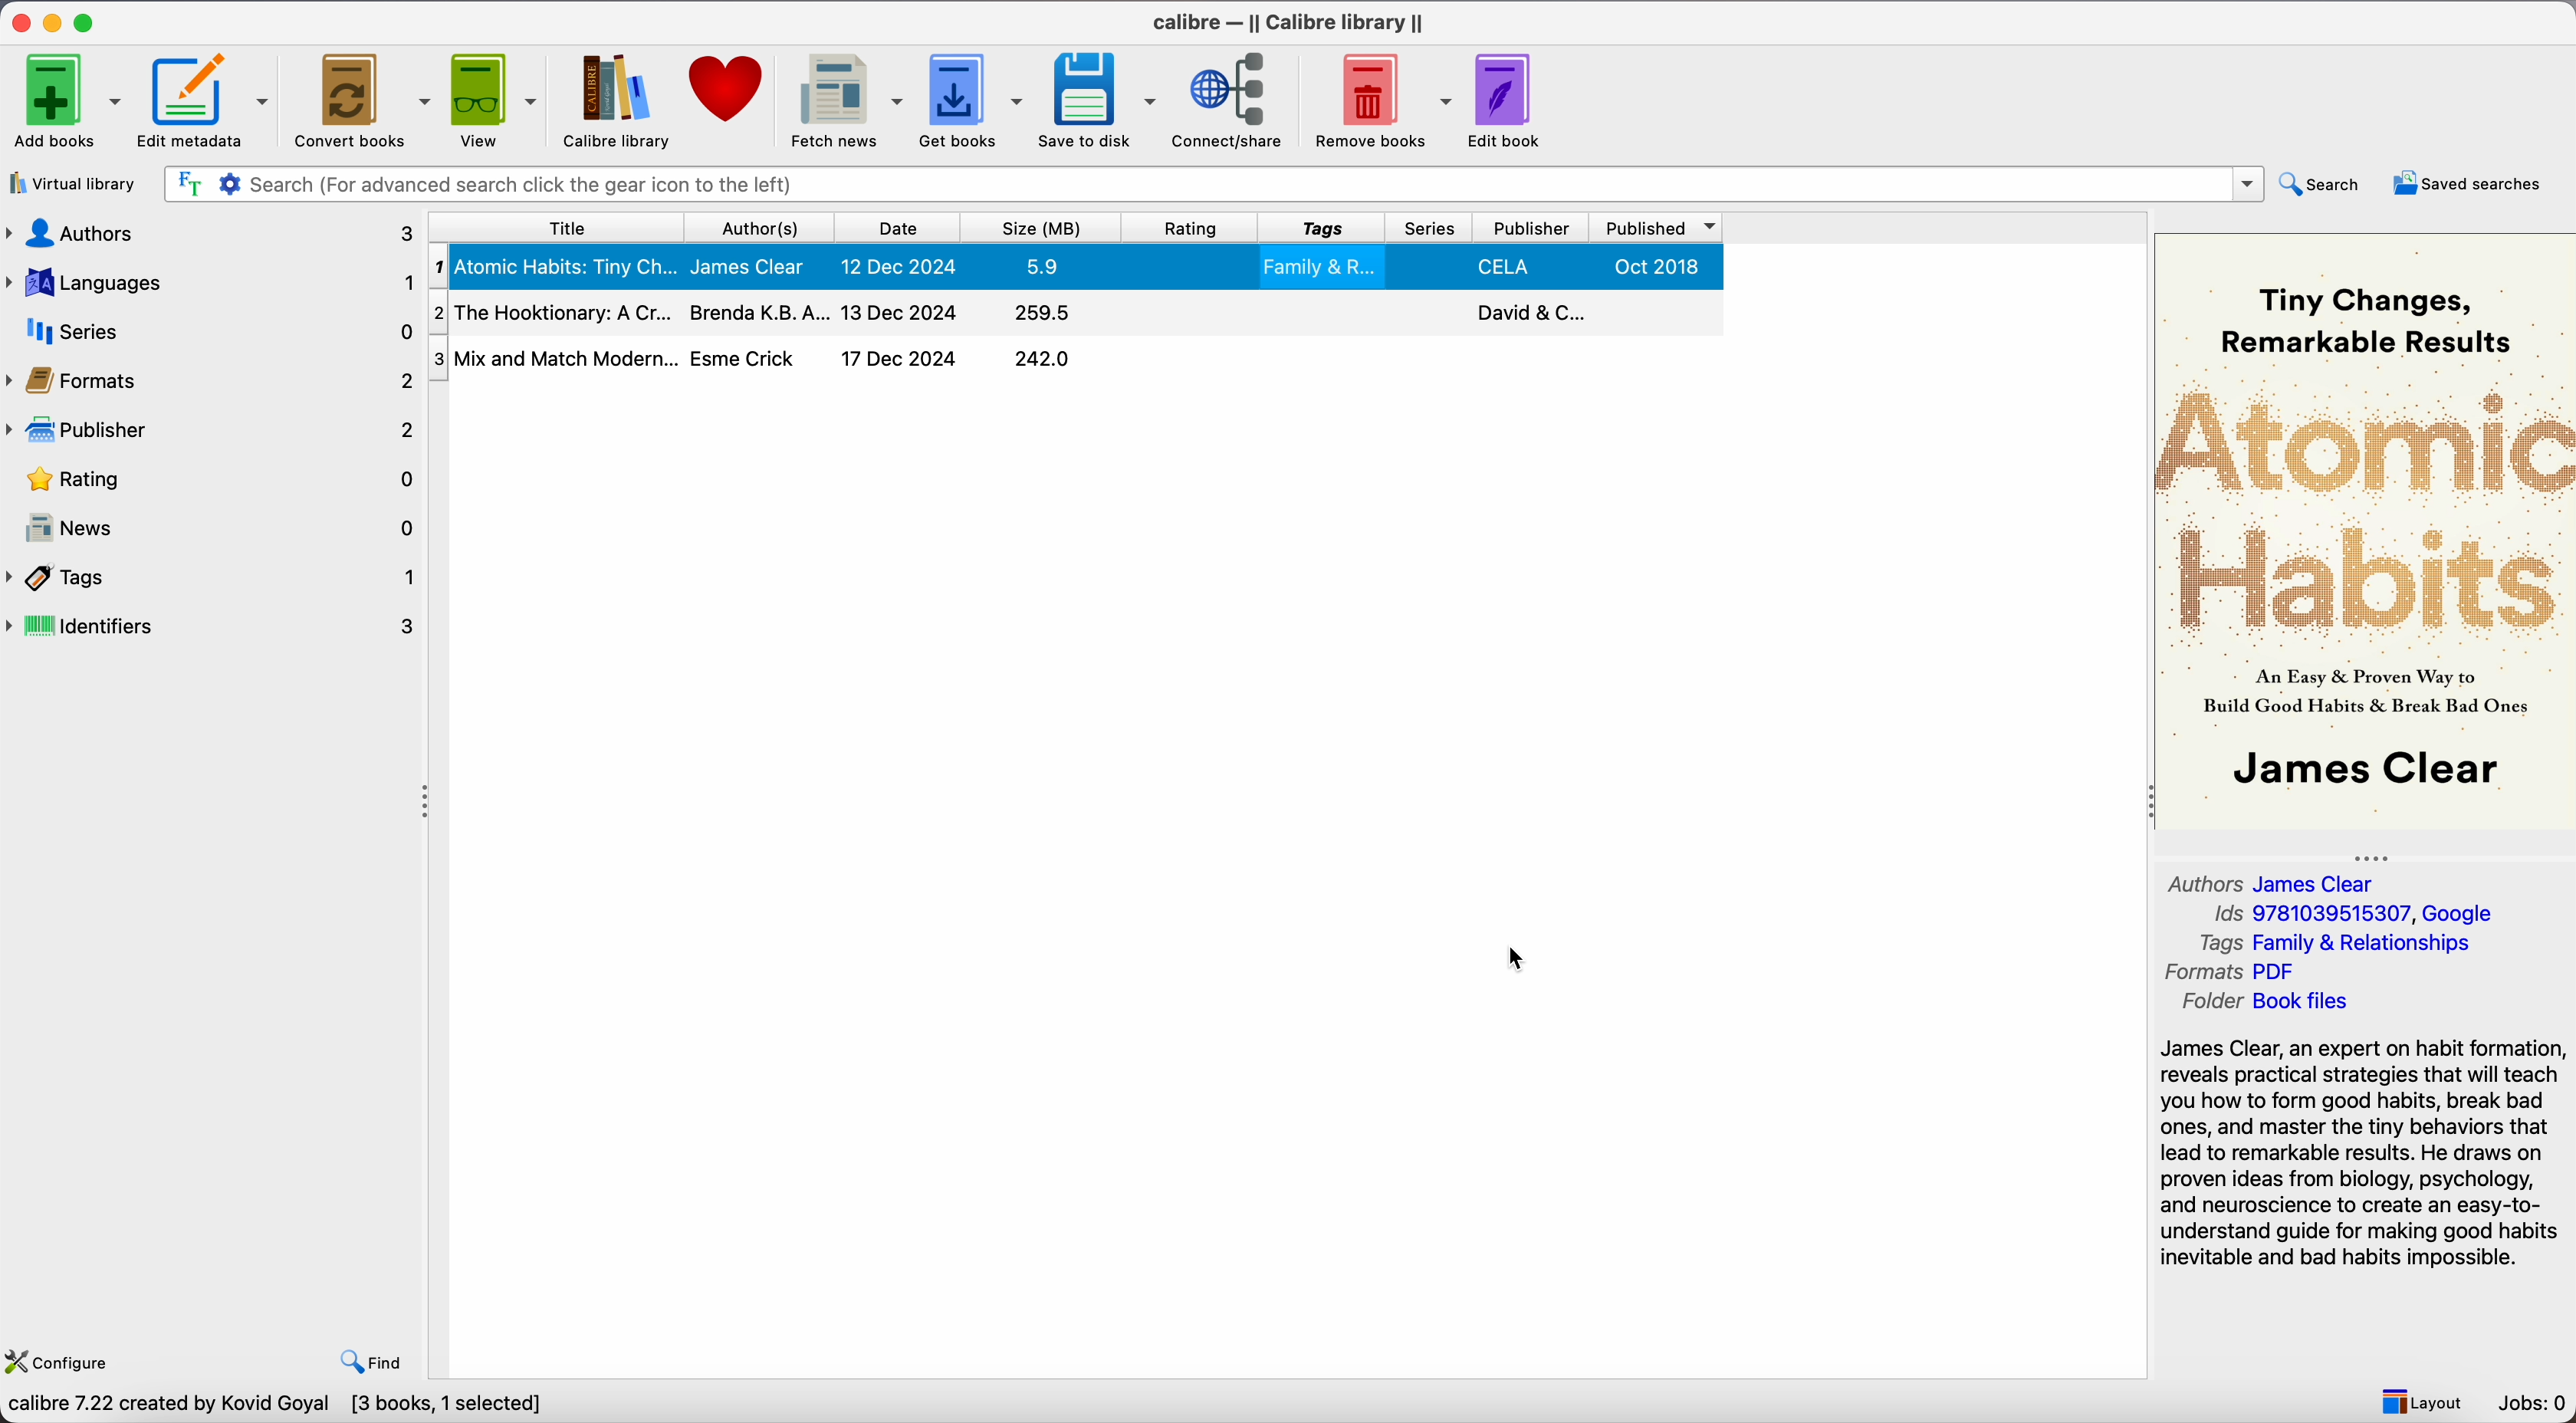  I want to click on publisher, so click(1534, 227).